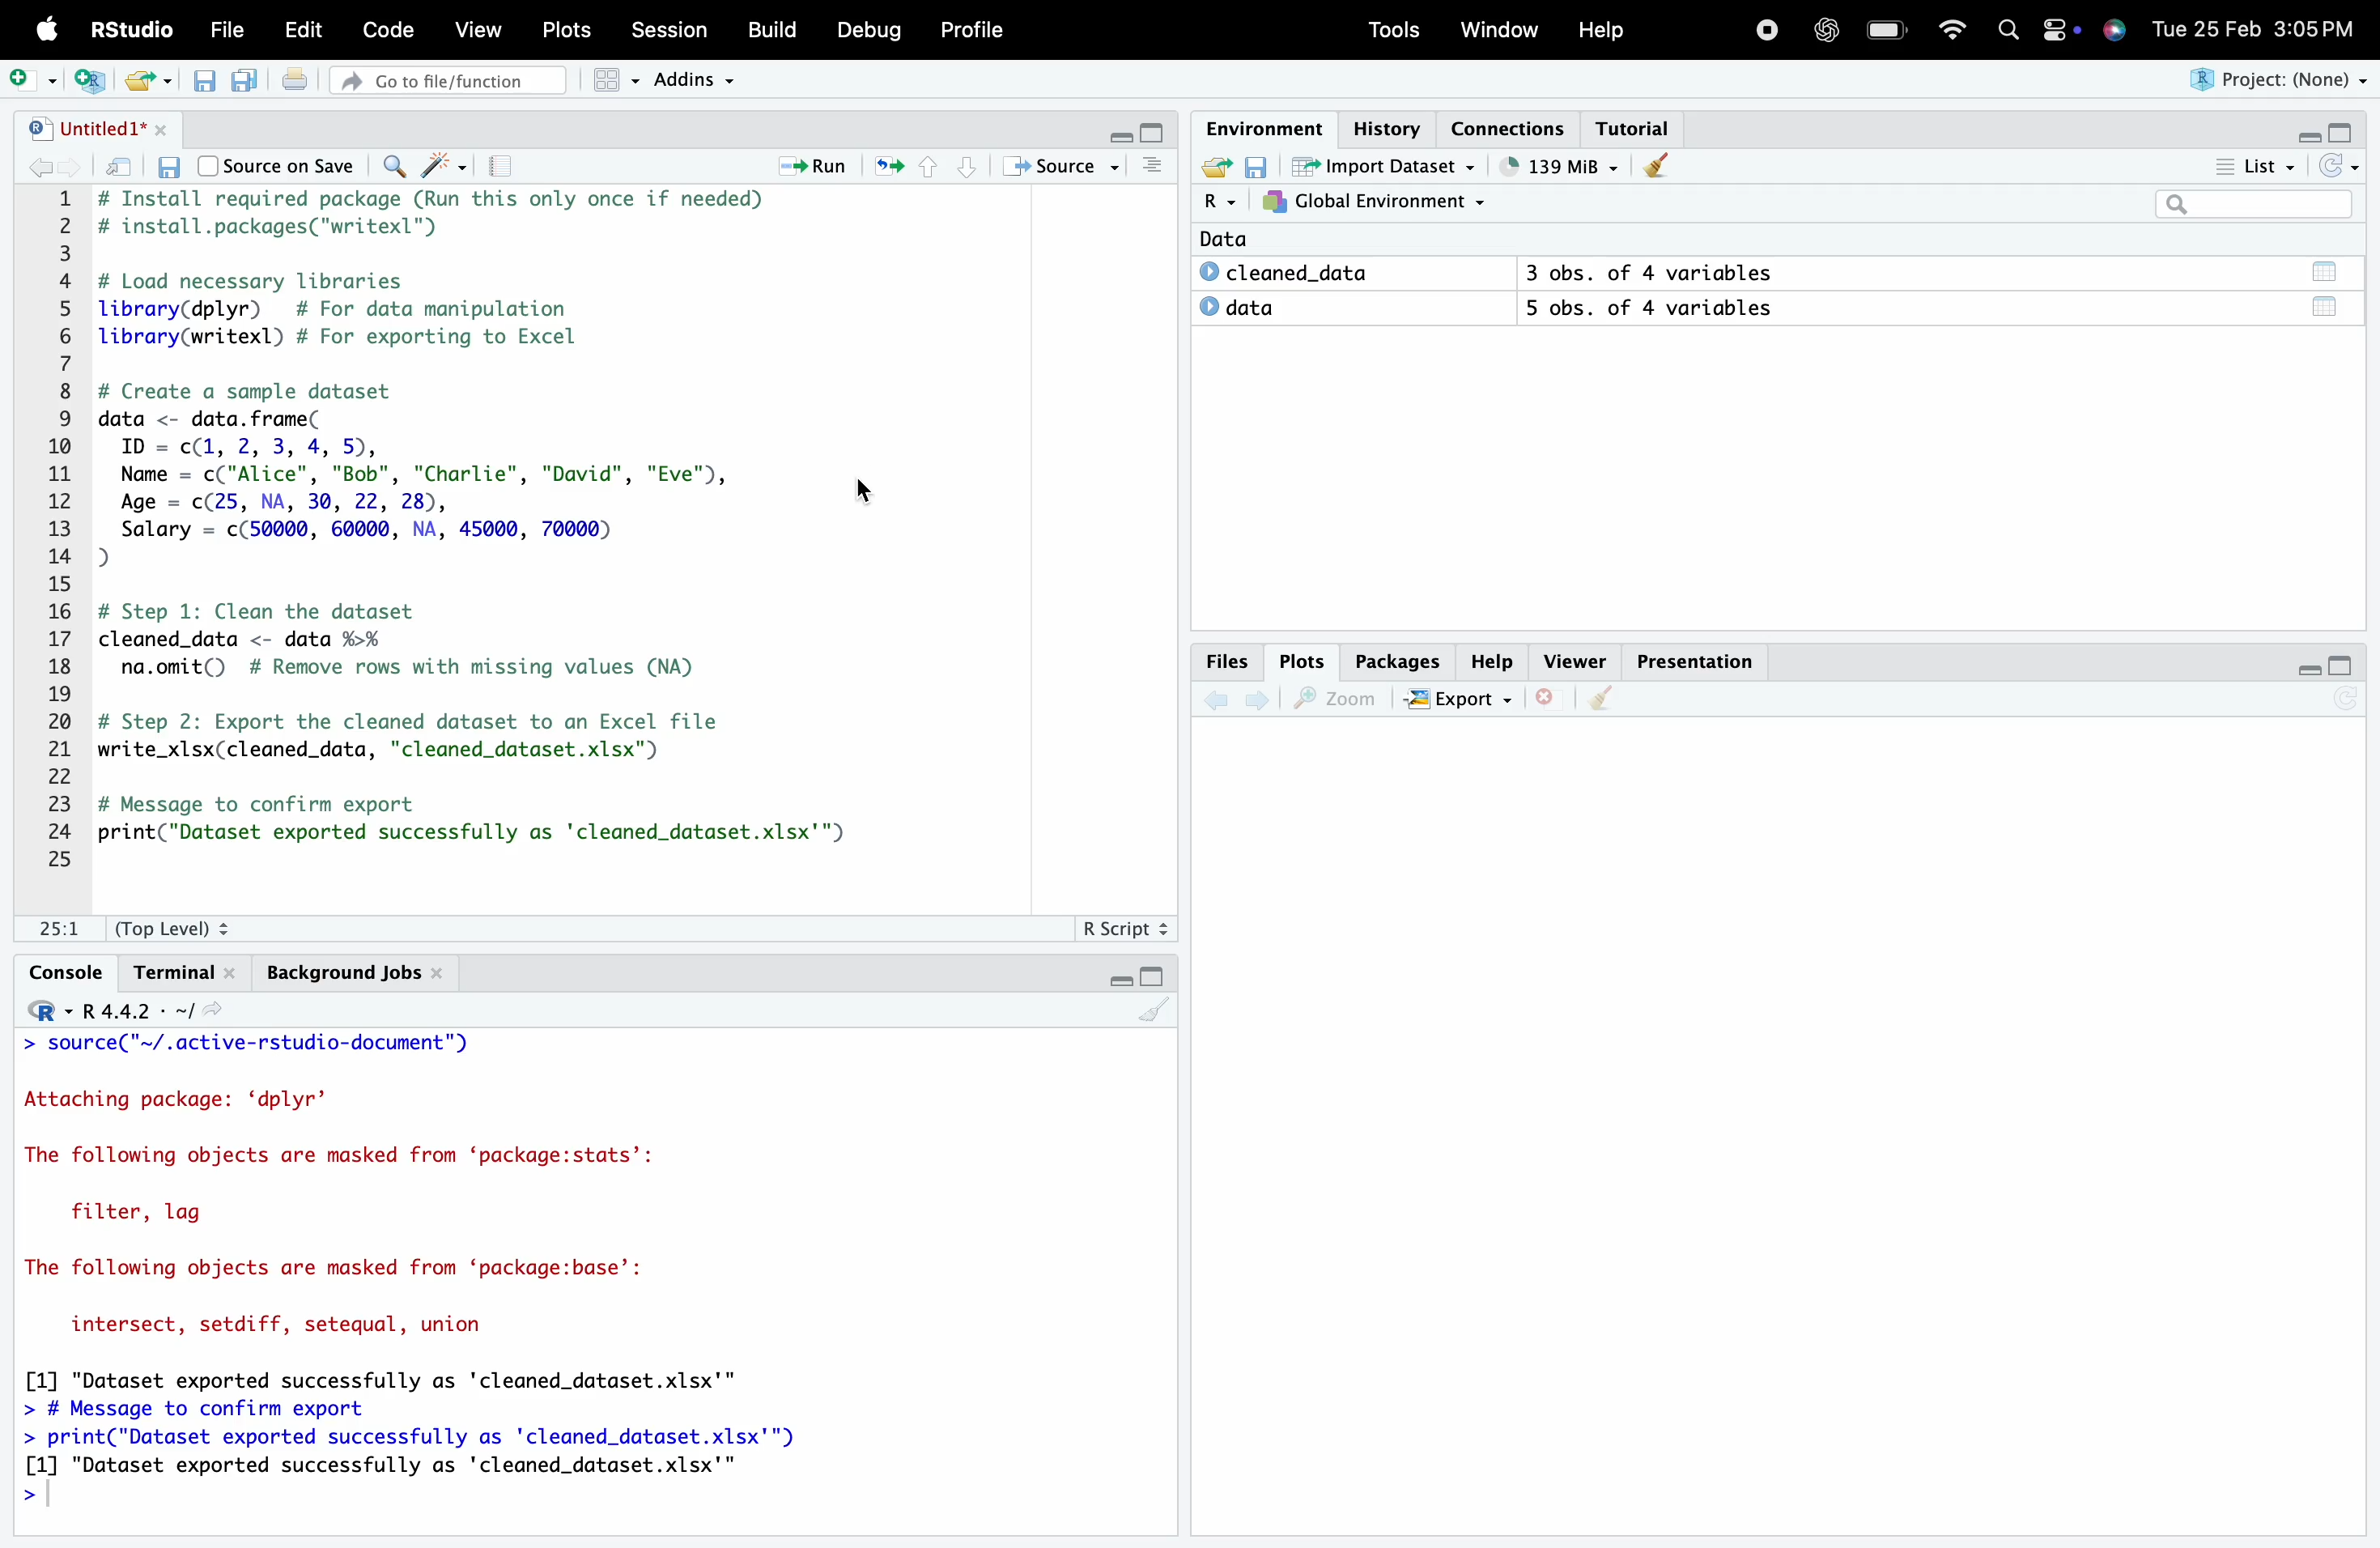  I want to click on Load workspace, so click(1215, 166).